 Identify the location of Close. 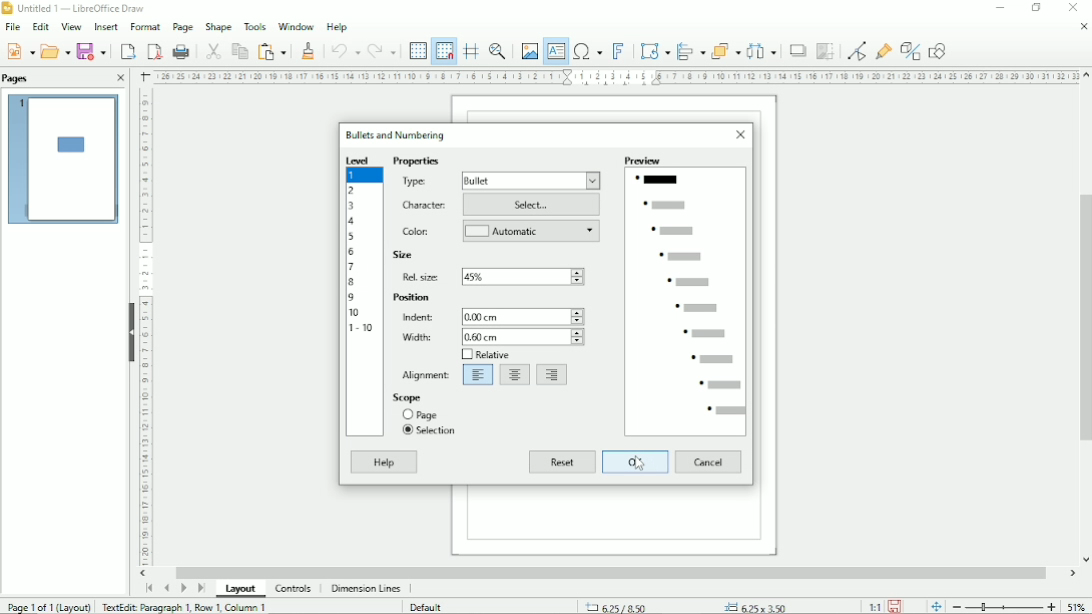
(1083, 27).